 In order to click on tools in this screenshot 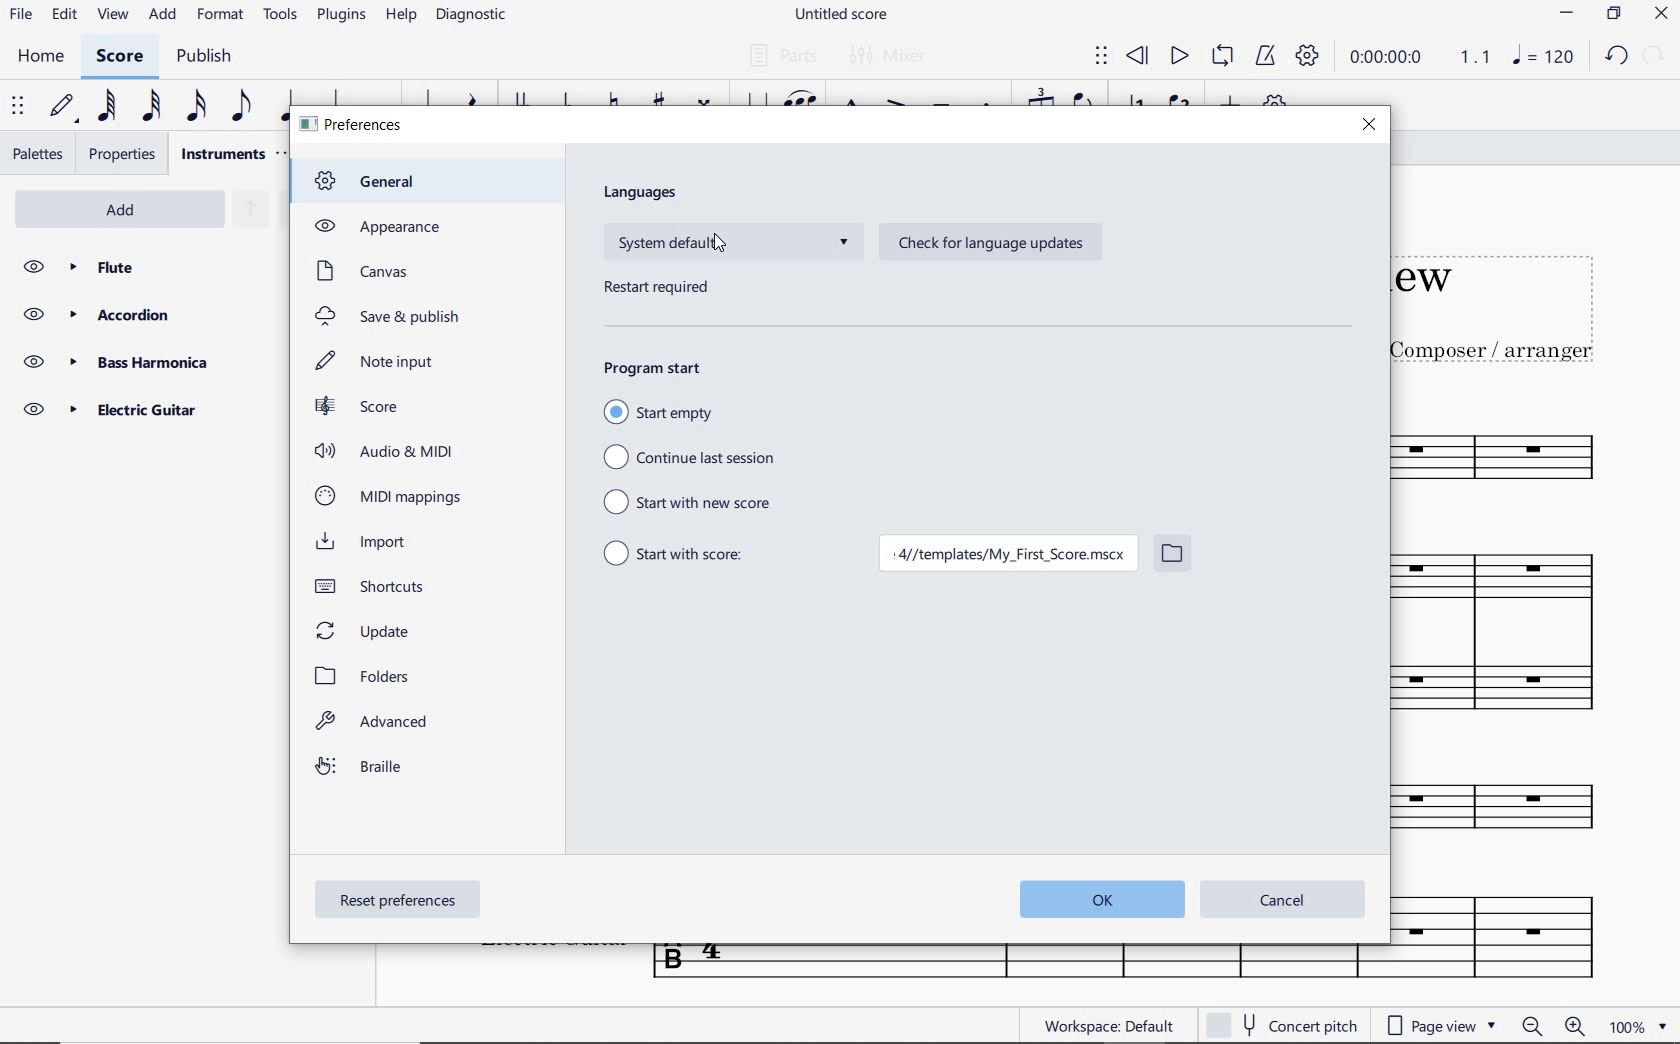, I will do `click(284, 19)`.